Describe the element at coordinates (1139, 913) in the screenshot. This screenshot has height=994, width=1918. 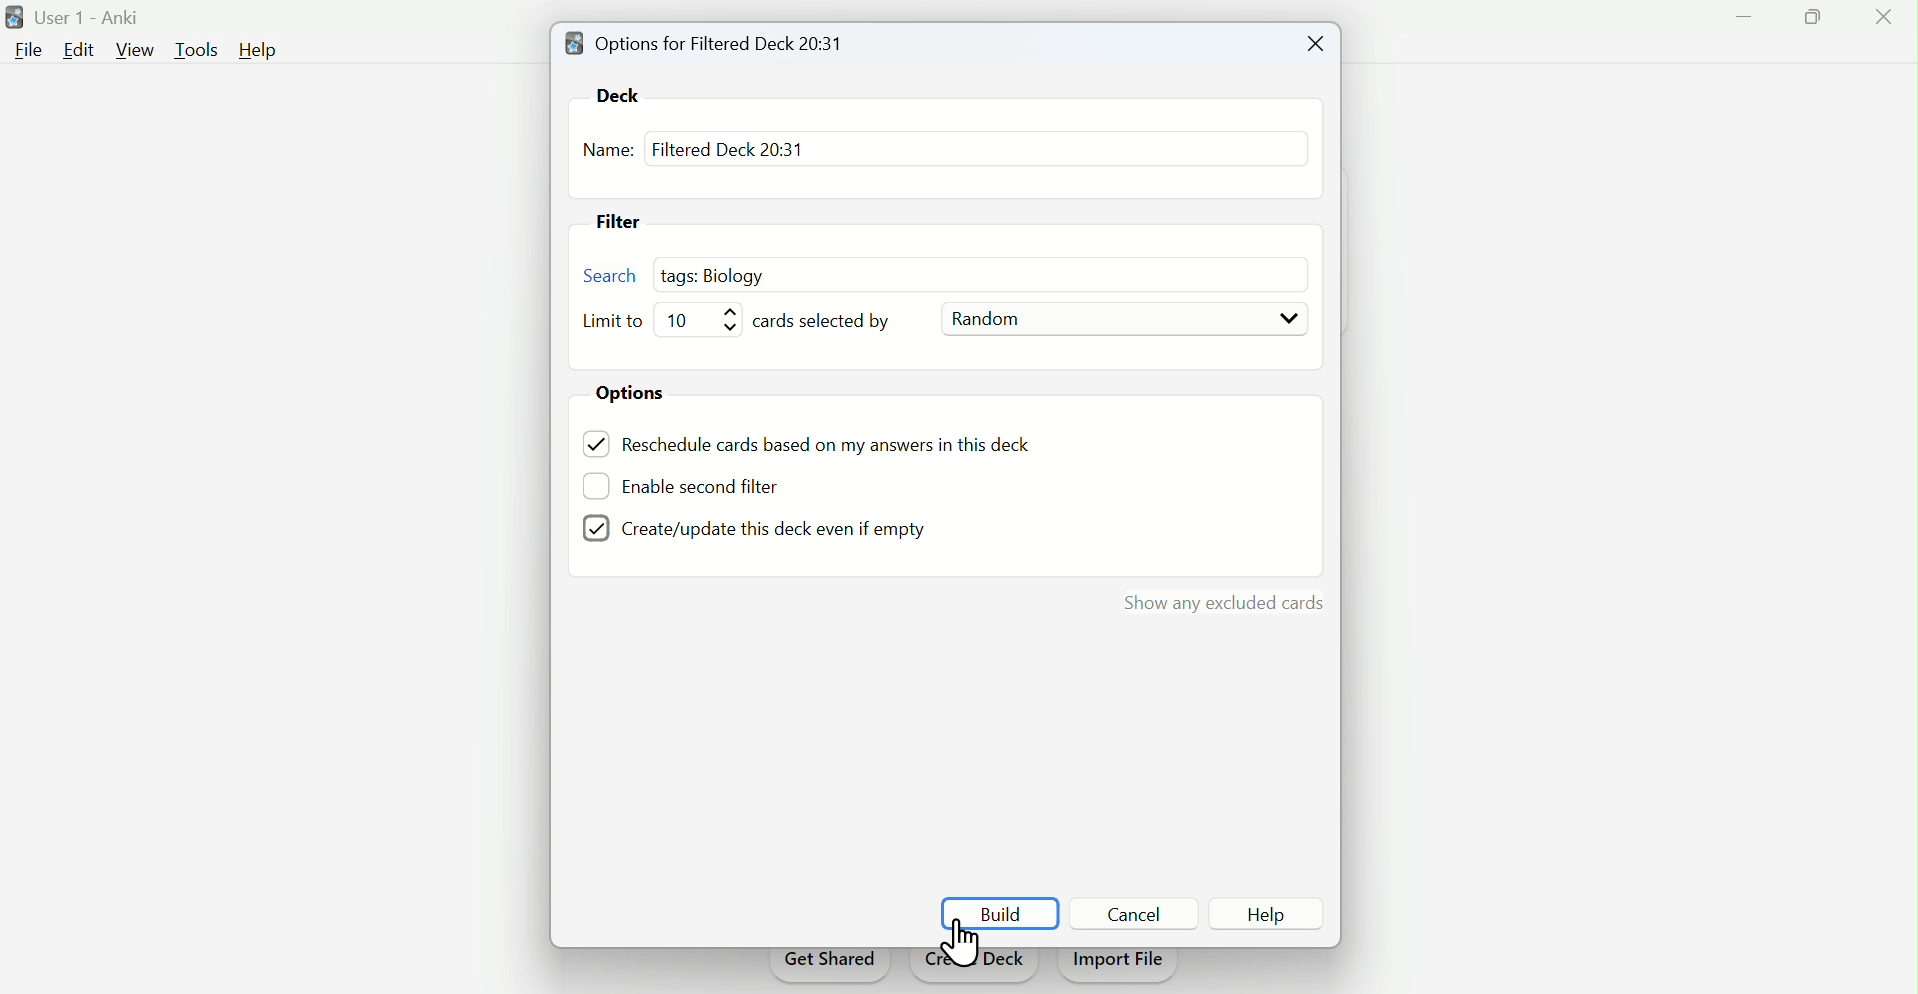
I see `` at that location.